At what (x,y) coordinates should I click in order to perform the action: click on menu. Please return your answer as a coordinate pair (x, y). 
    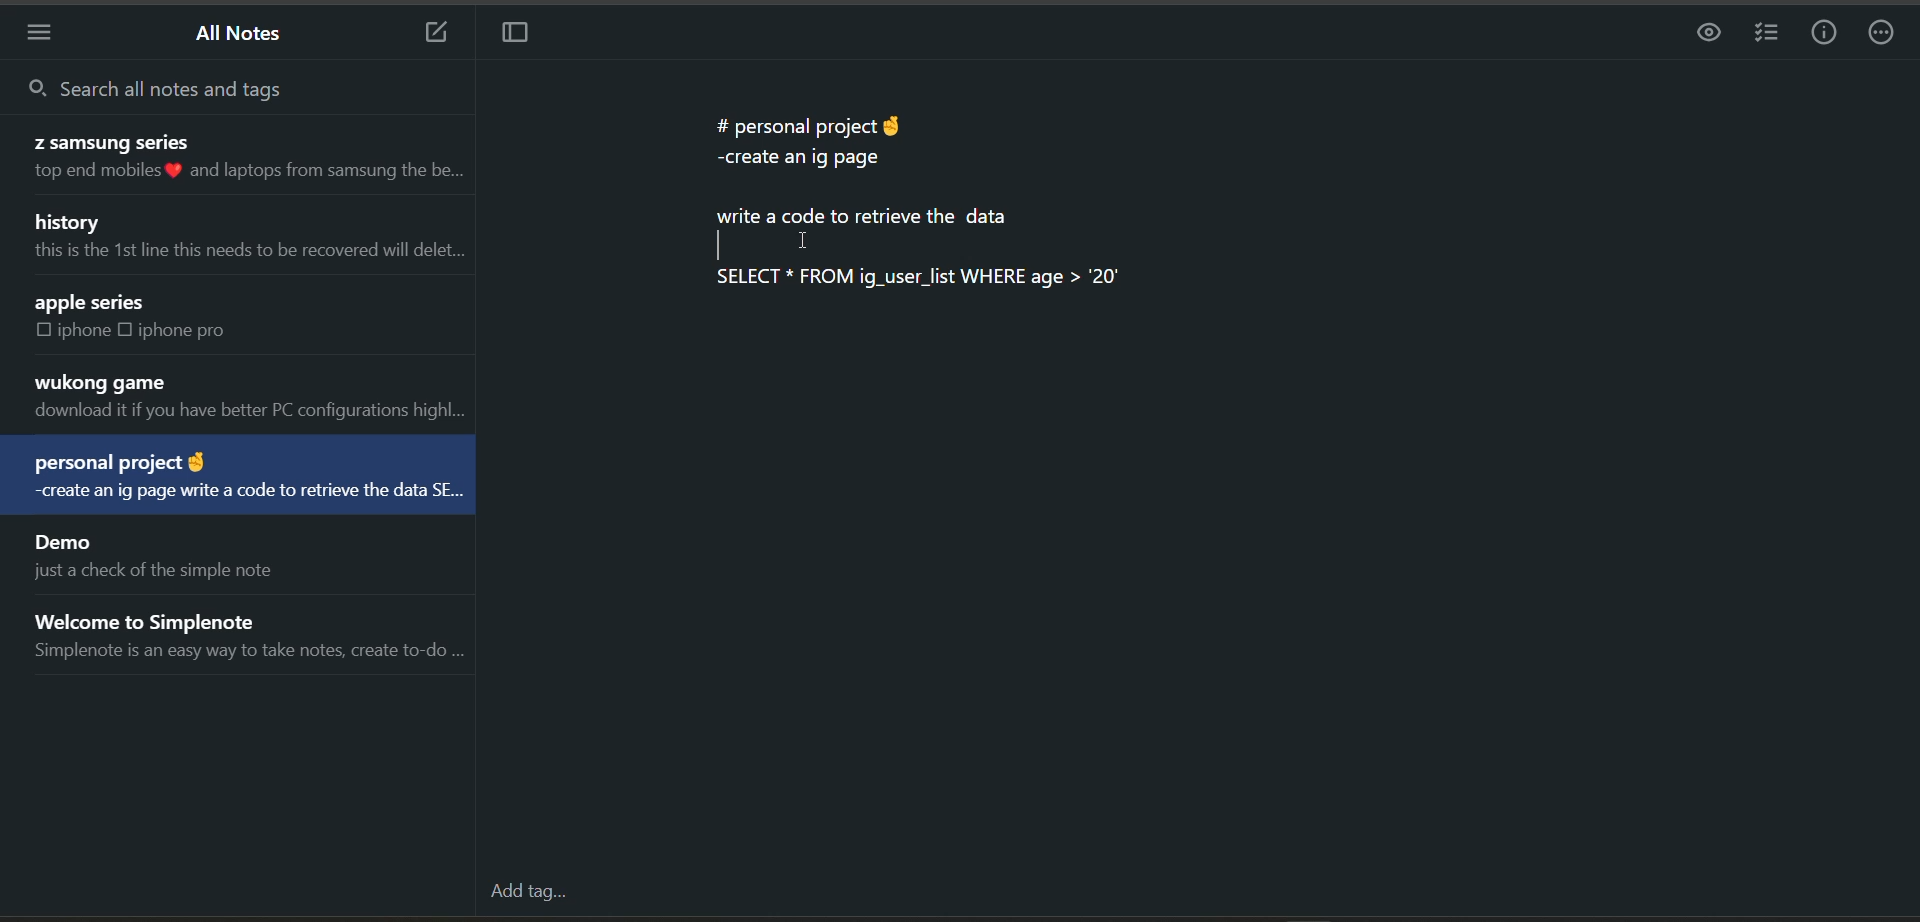
    Looking at the image, I should click on (46, 32).